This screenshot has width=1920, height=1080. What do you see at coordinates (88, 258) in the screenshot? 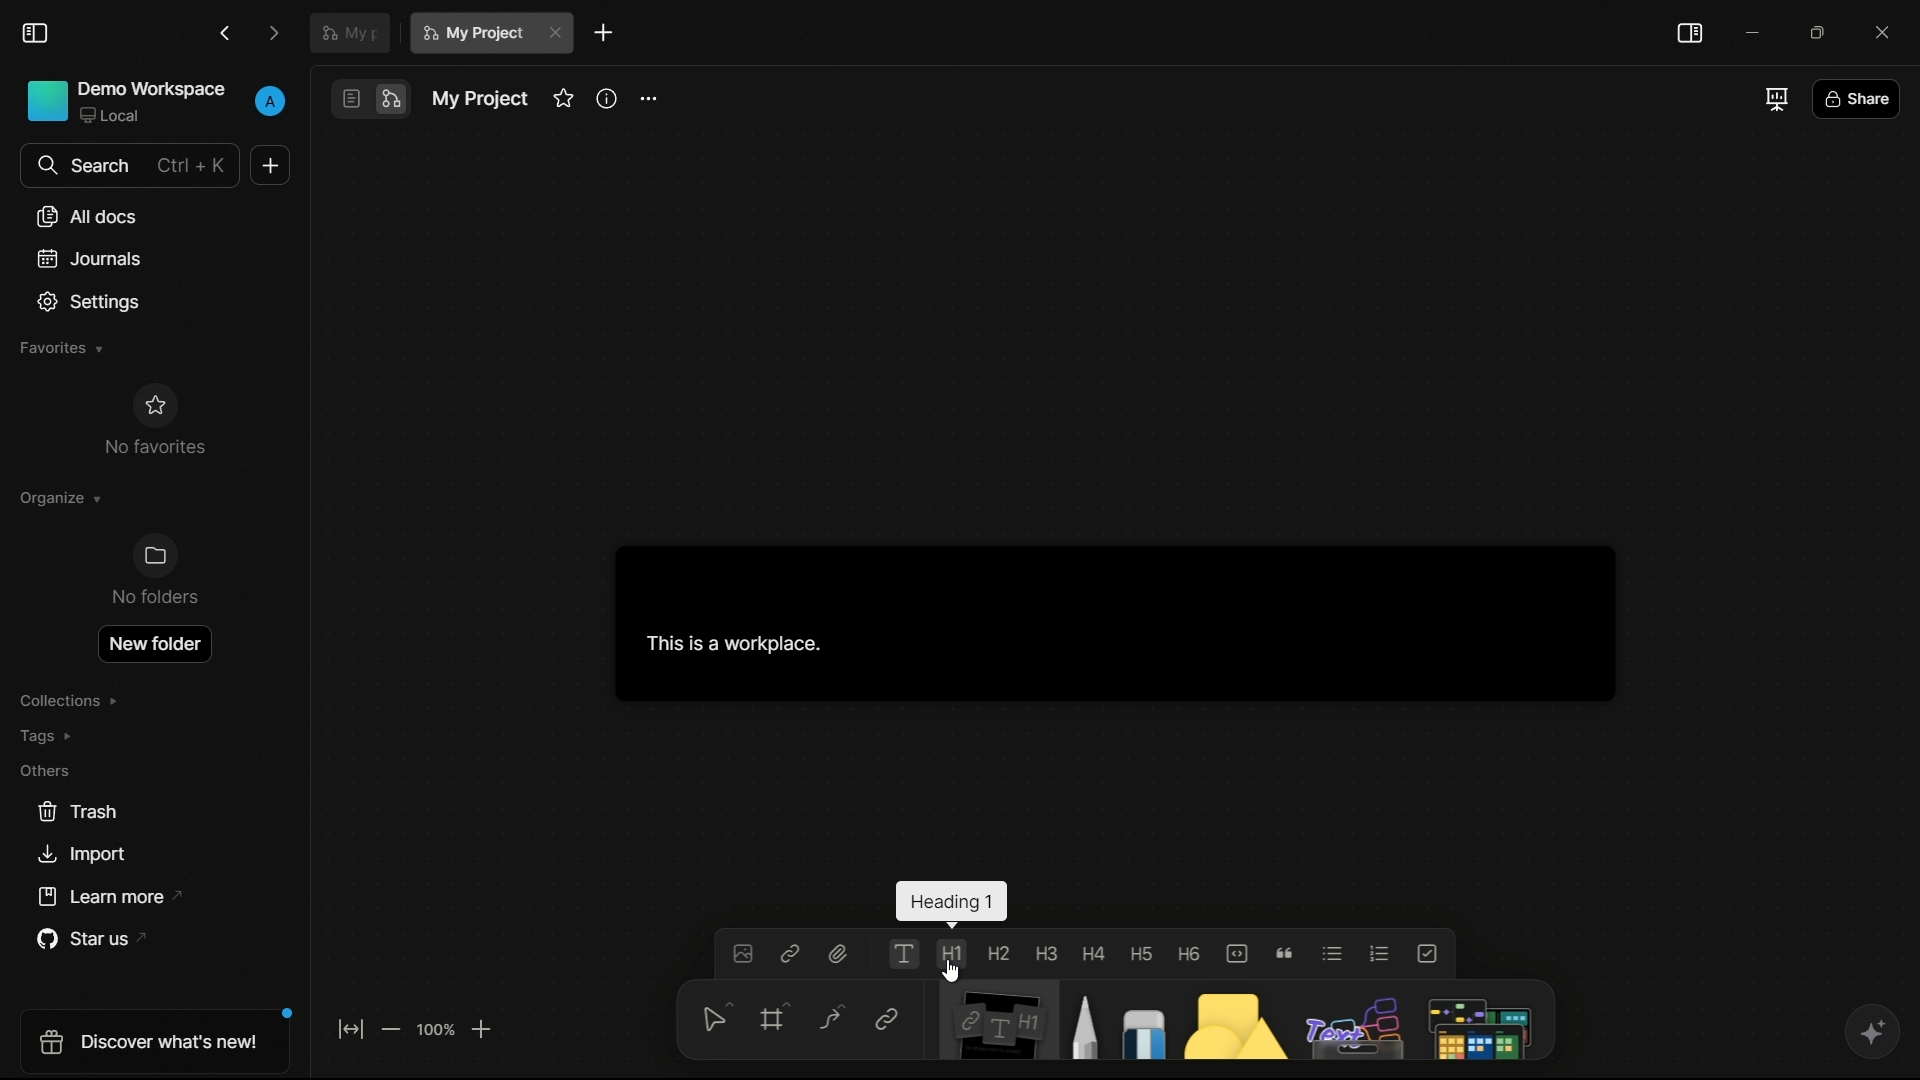
I see `journals` at bounding box center [88, 258].